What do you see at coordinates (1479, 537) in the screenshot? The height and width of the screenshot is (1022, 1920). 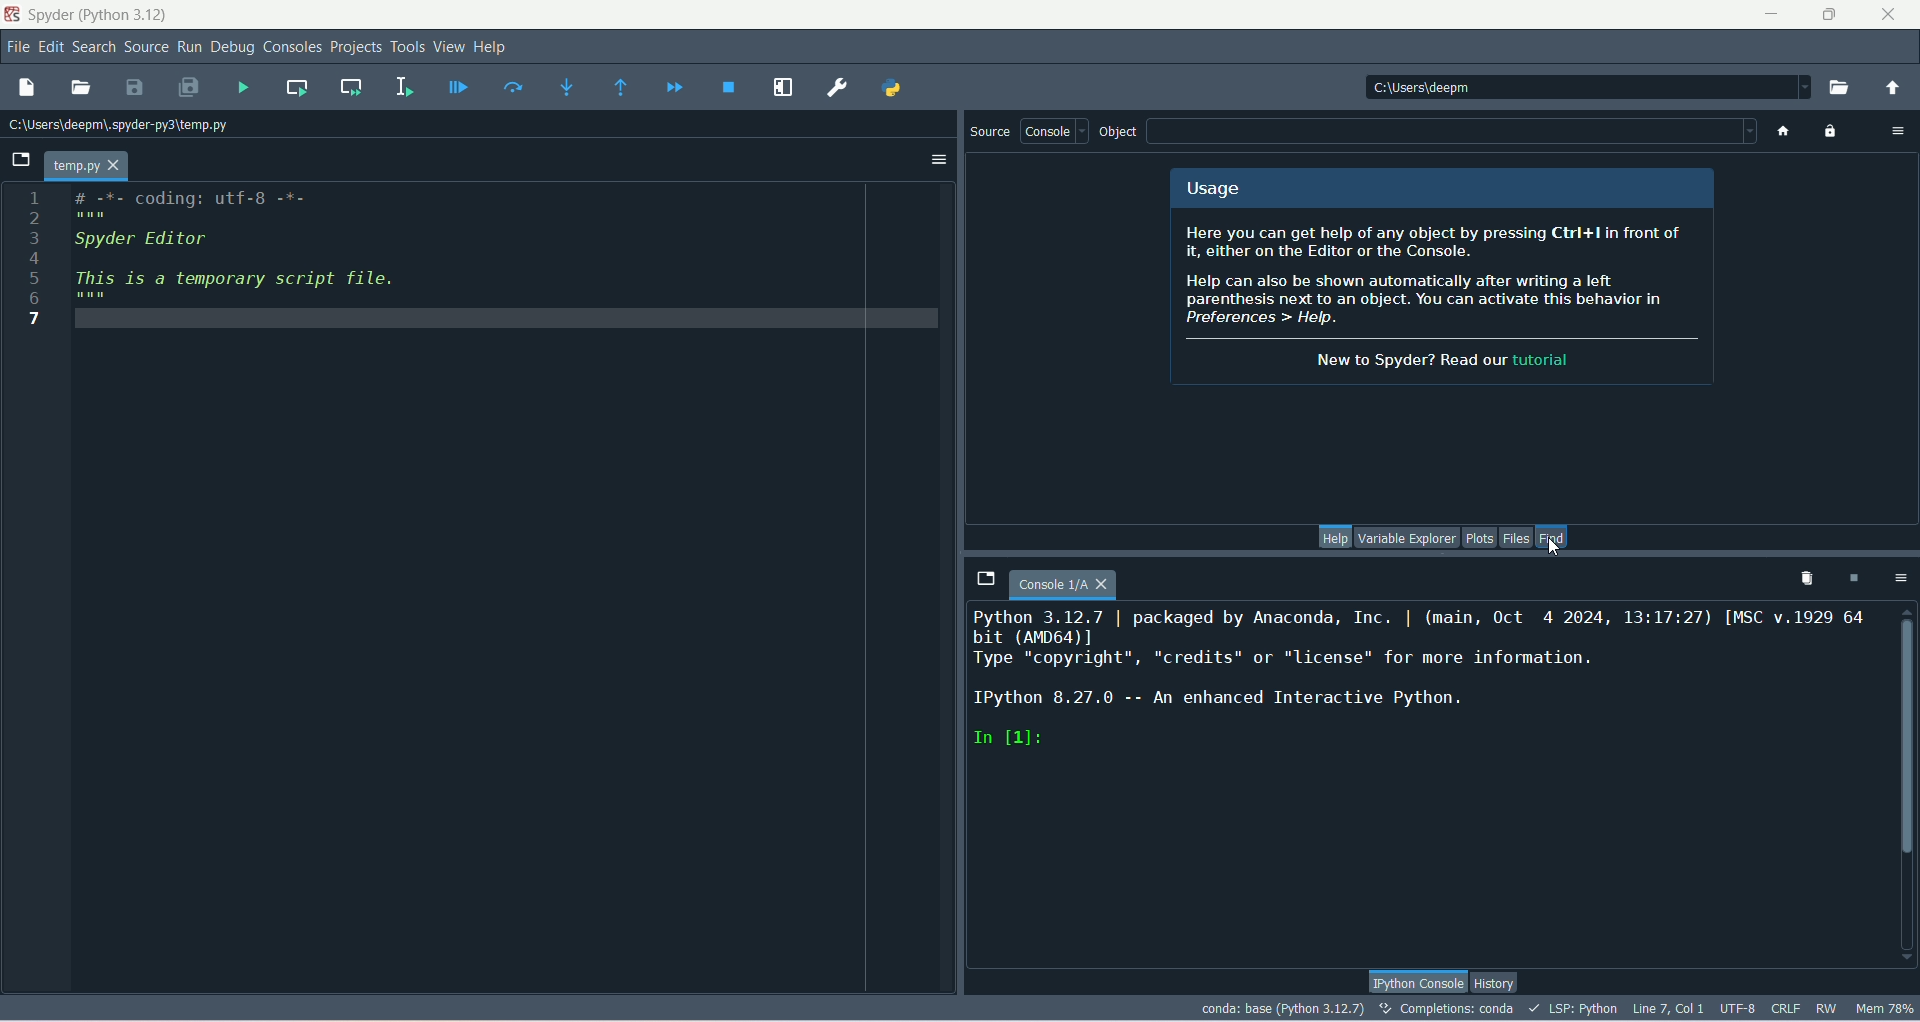 I see `plots` at bounding box center [1479, 537].